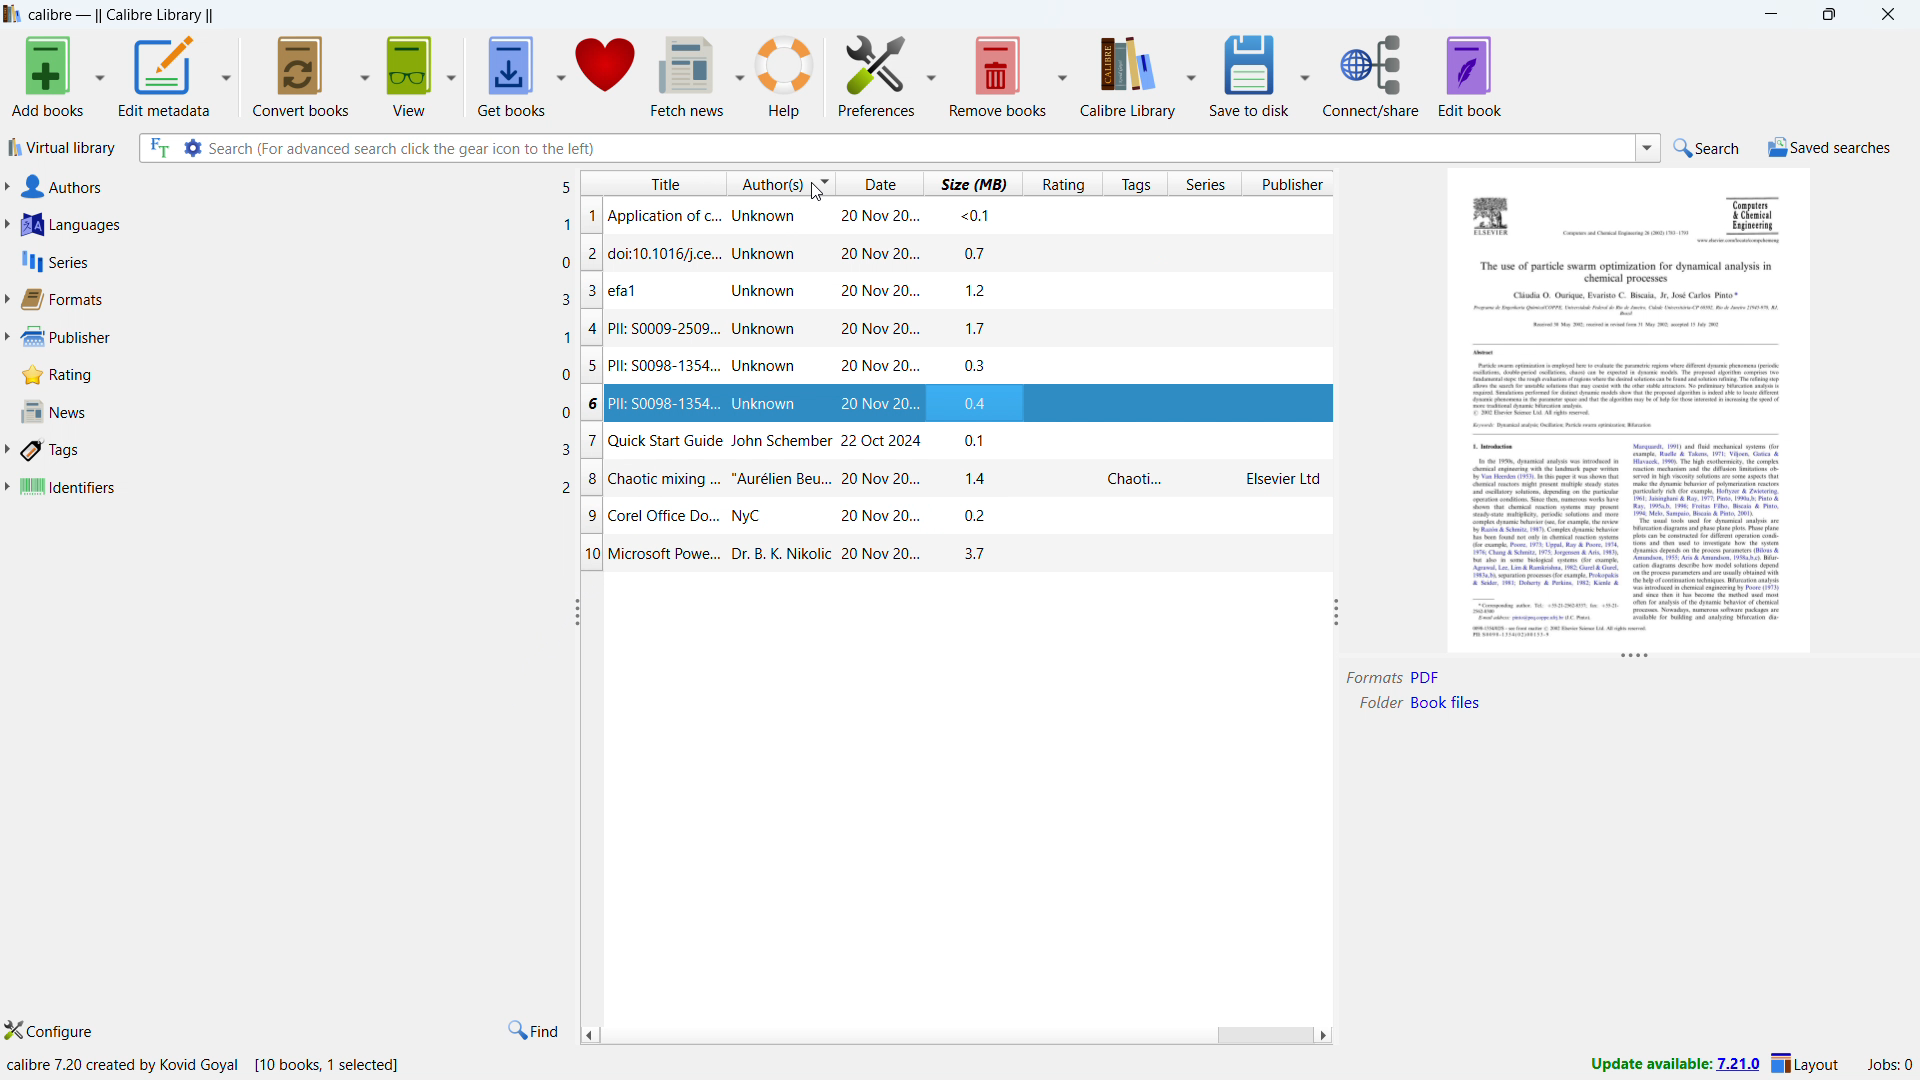  Describe the element at coordinates (122, 16) in the screenshot. I see `Calibre - || Calibre Library ||` at that location.